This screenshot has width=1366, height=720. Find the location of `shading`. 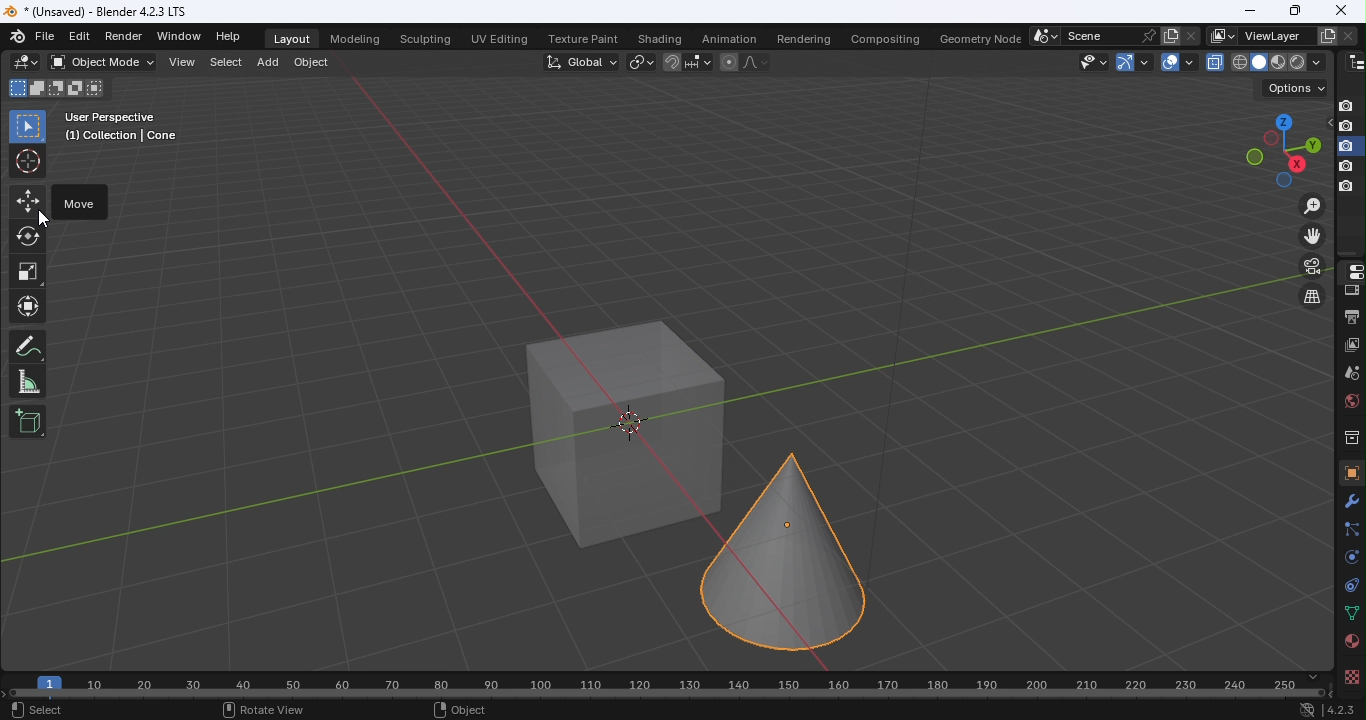

shading is located at coordinates (1315, 61).